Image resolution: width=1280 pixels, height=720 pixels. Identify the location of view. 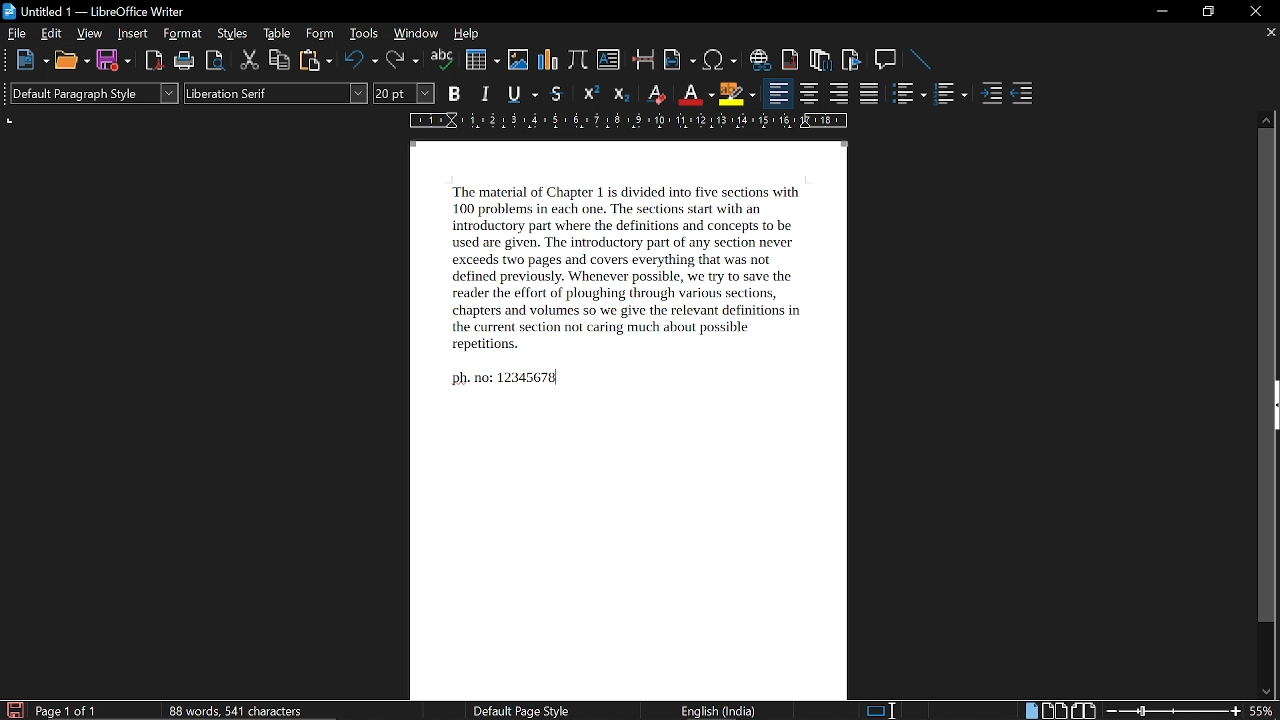
(90, 35).